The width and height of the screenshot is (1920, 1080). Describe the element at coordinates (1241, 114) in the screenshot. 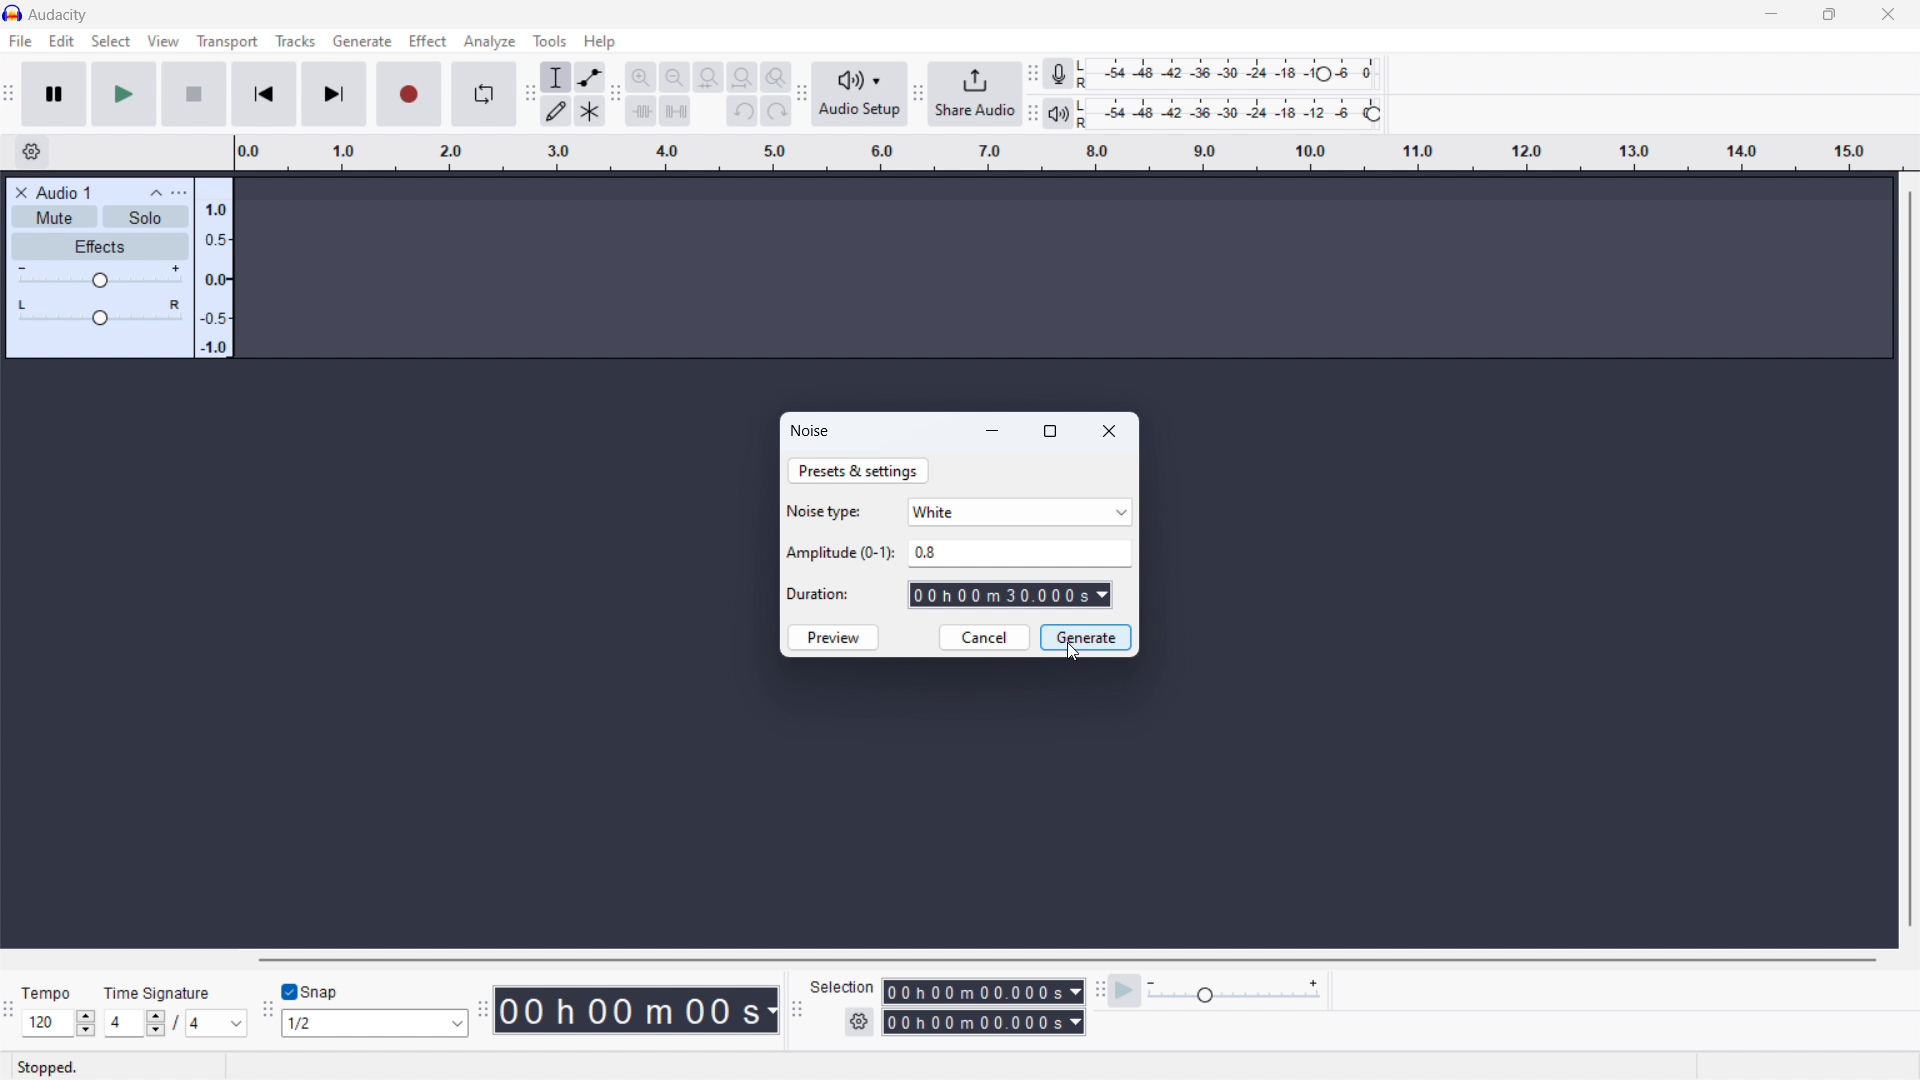

I see `playback level` at that location.